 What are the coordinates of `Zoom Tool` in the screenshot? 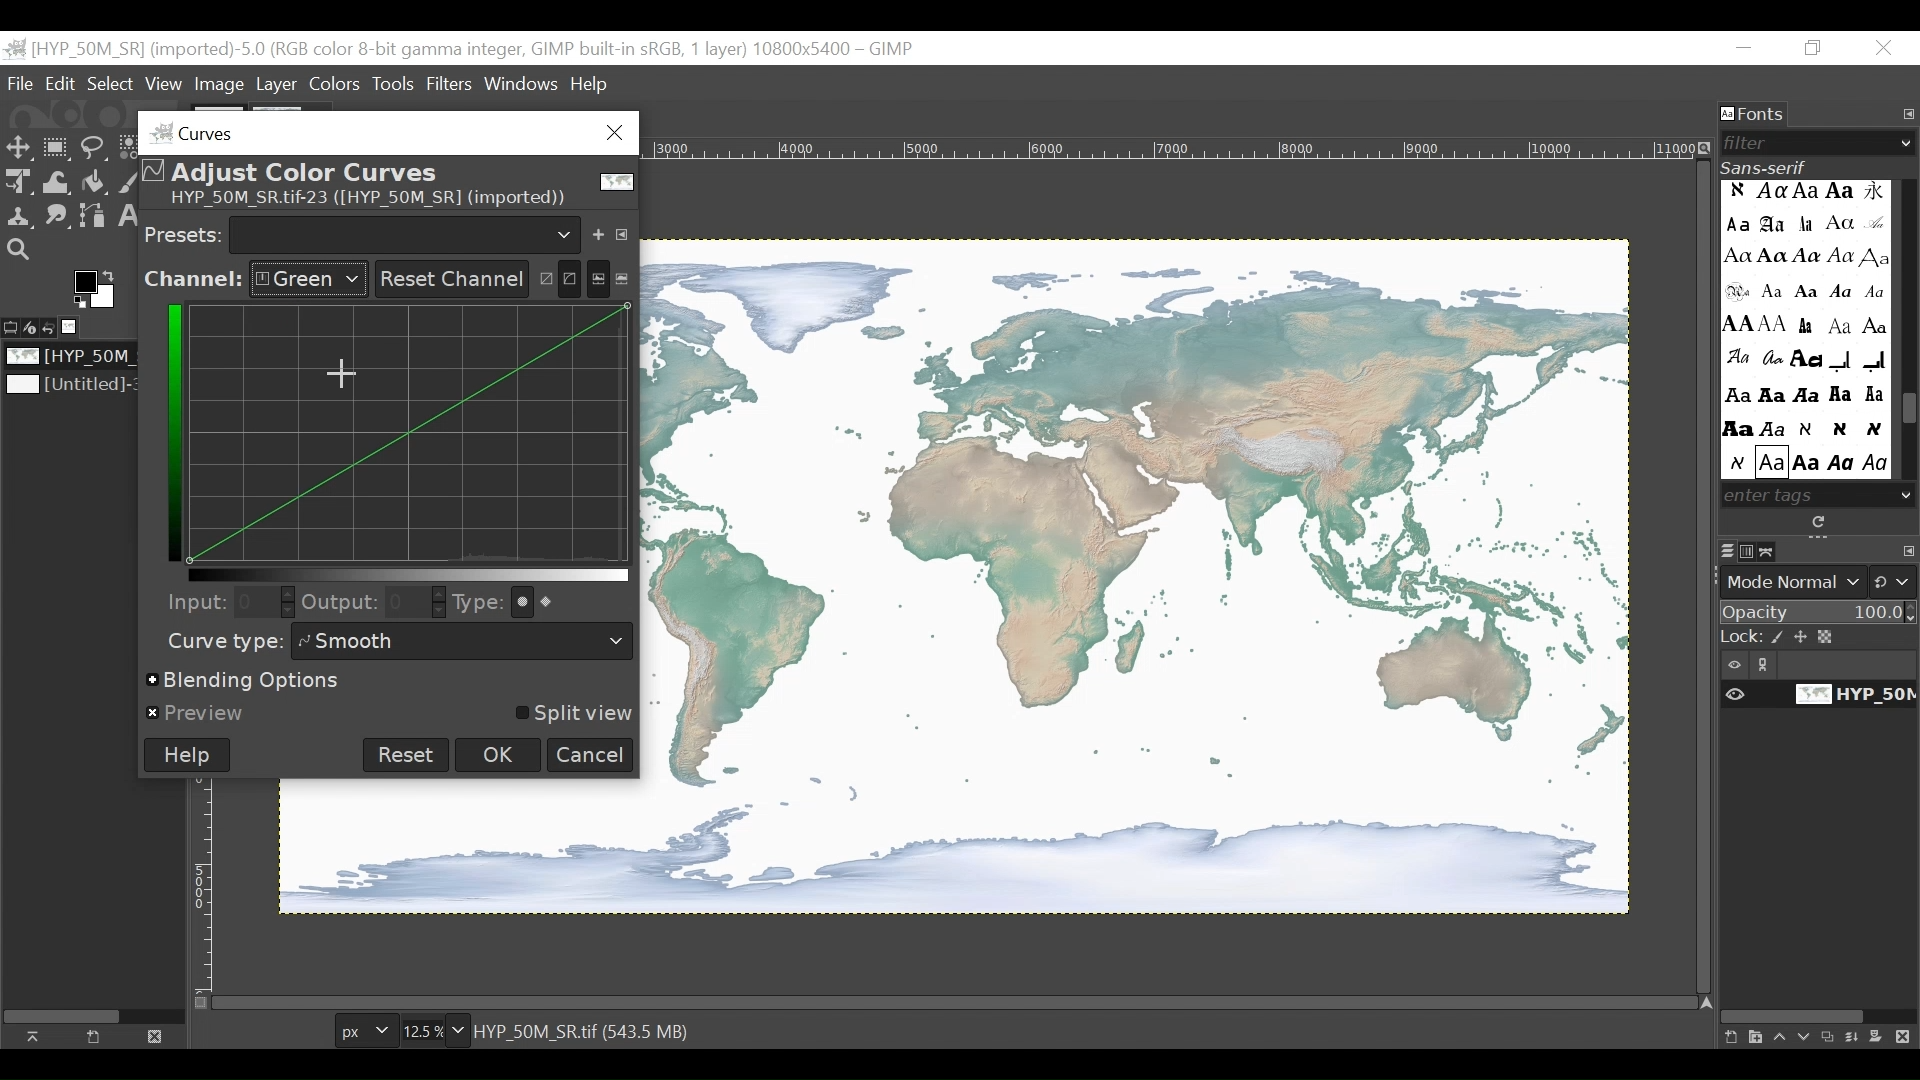 It's located at (20, 251).